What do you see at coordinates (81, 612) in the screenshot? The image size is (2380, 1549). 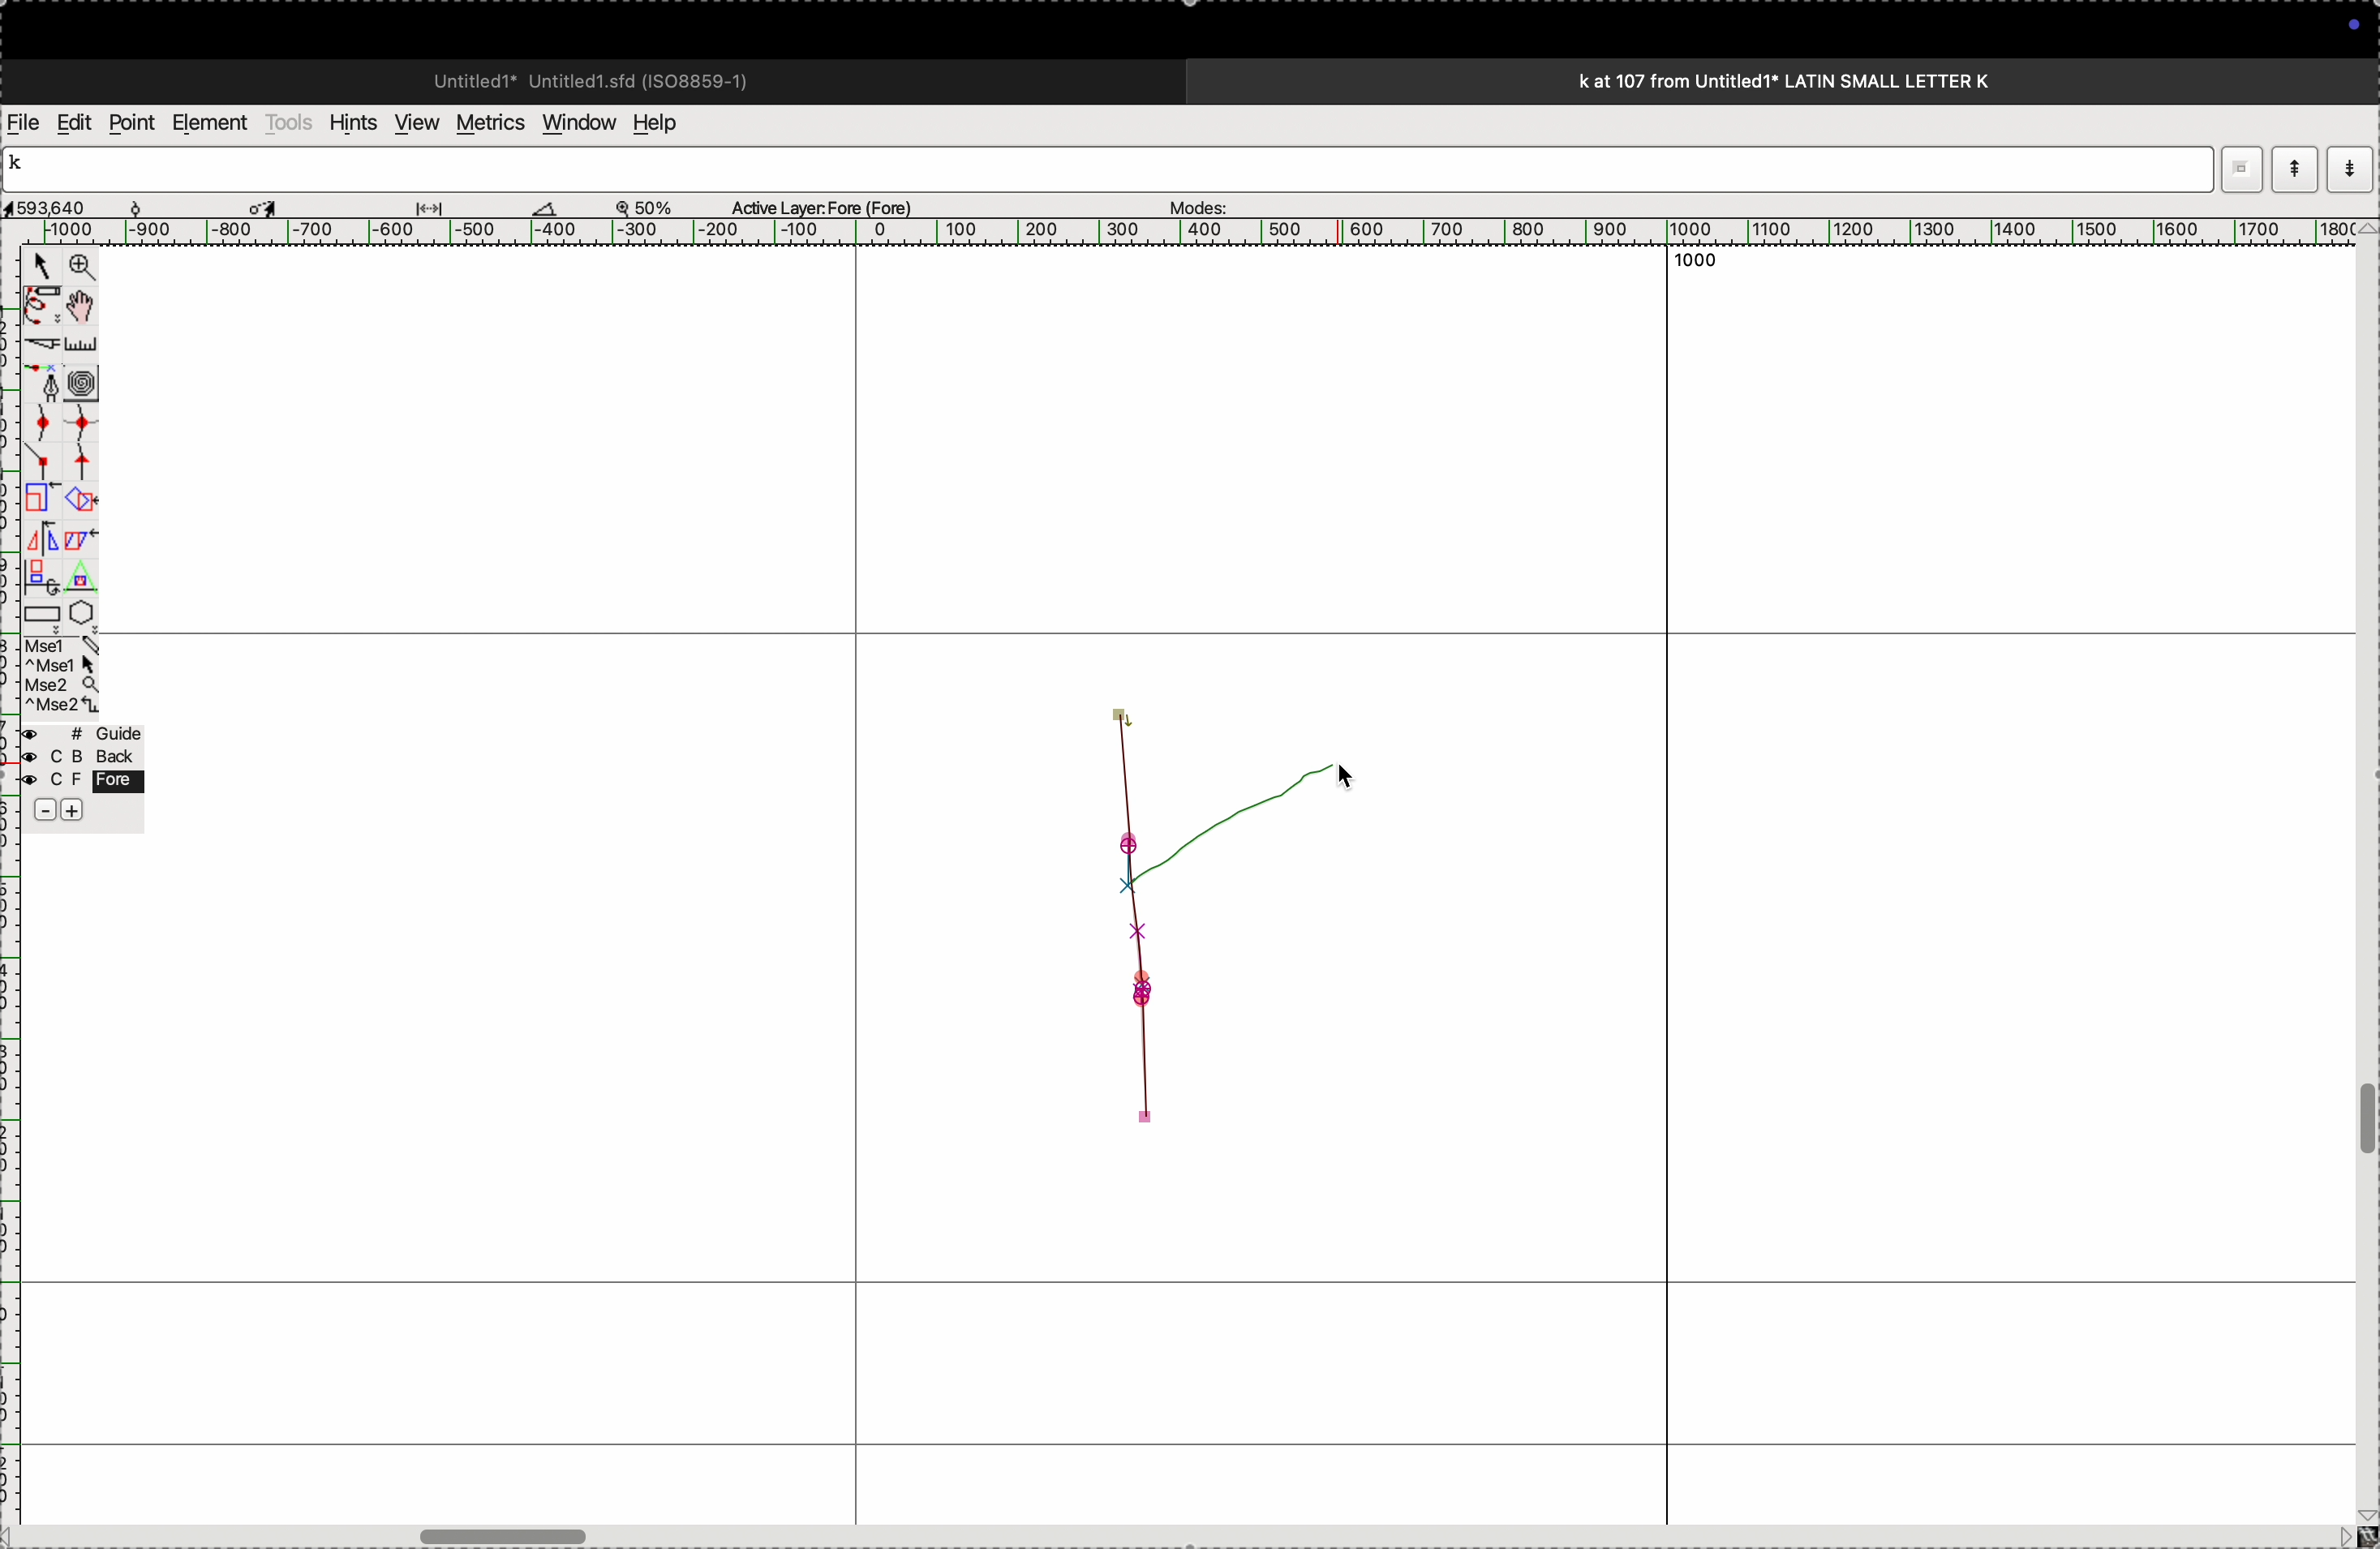 I see `polygon` at bounding box center [81, 612].